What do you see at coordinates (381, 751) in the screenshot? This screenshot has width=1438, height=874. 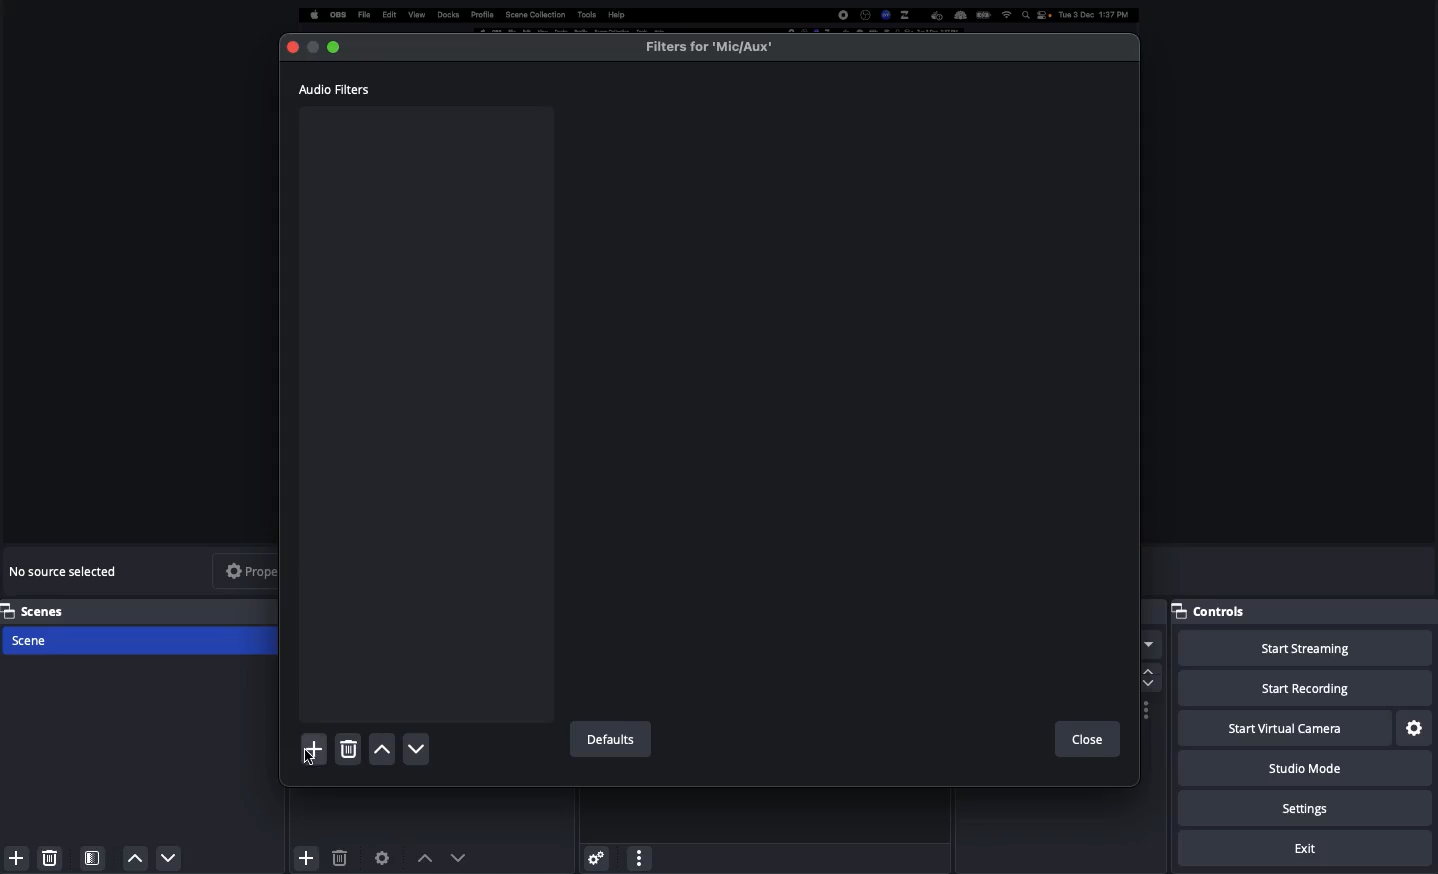 I see `Up` at bounding box center [381, 751].